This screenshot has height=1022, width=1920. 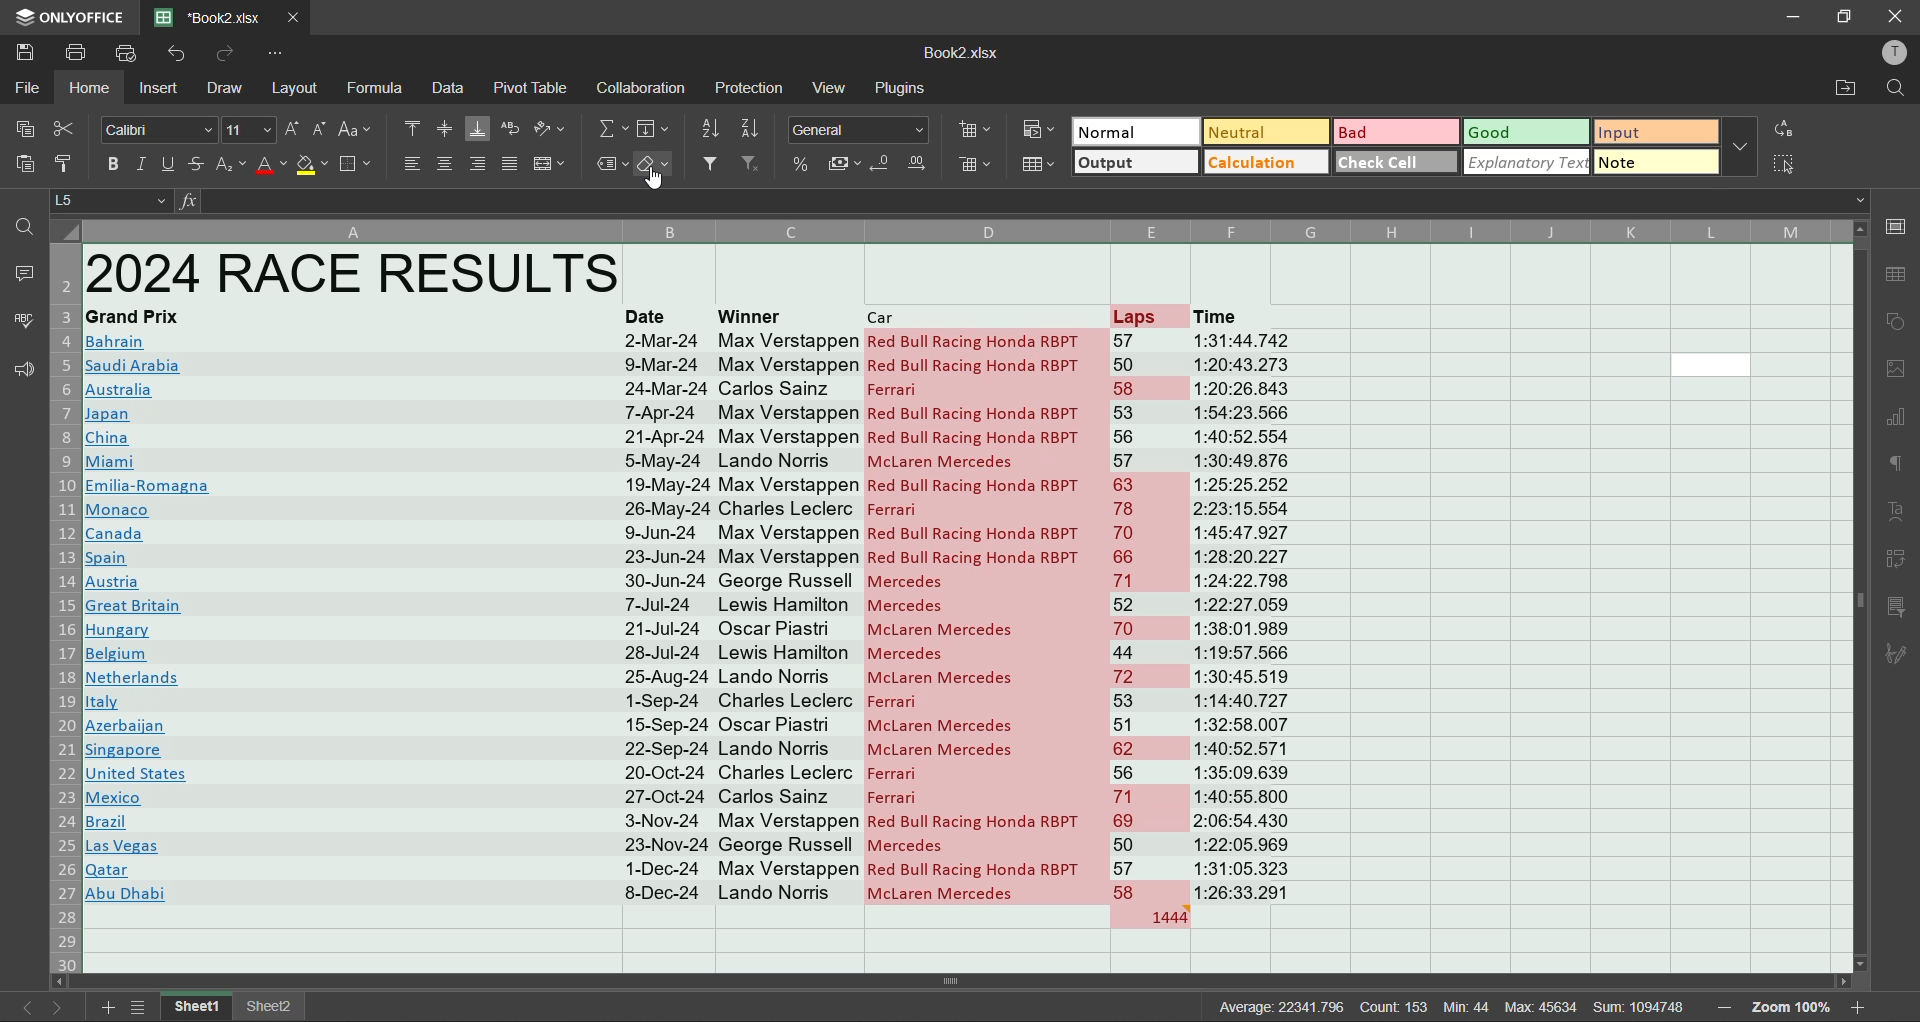 I want to click on customize quick access toolbar, so click(x=278, y=54).